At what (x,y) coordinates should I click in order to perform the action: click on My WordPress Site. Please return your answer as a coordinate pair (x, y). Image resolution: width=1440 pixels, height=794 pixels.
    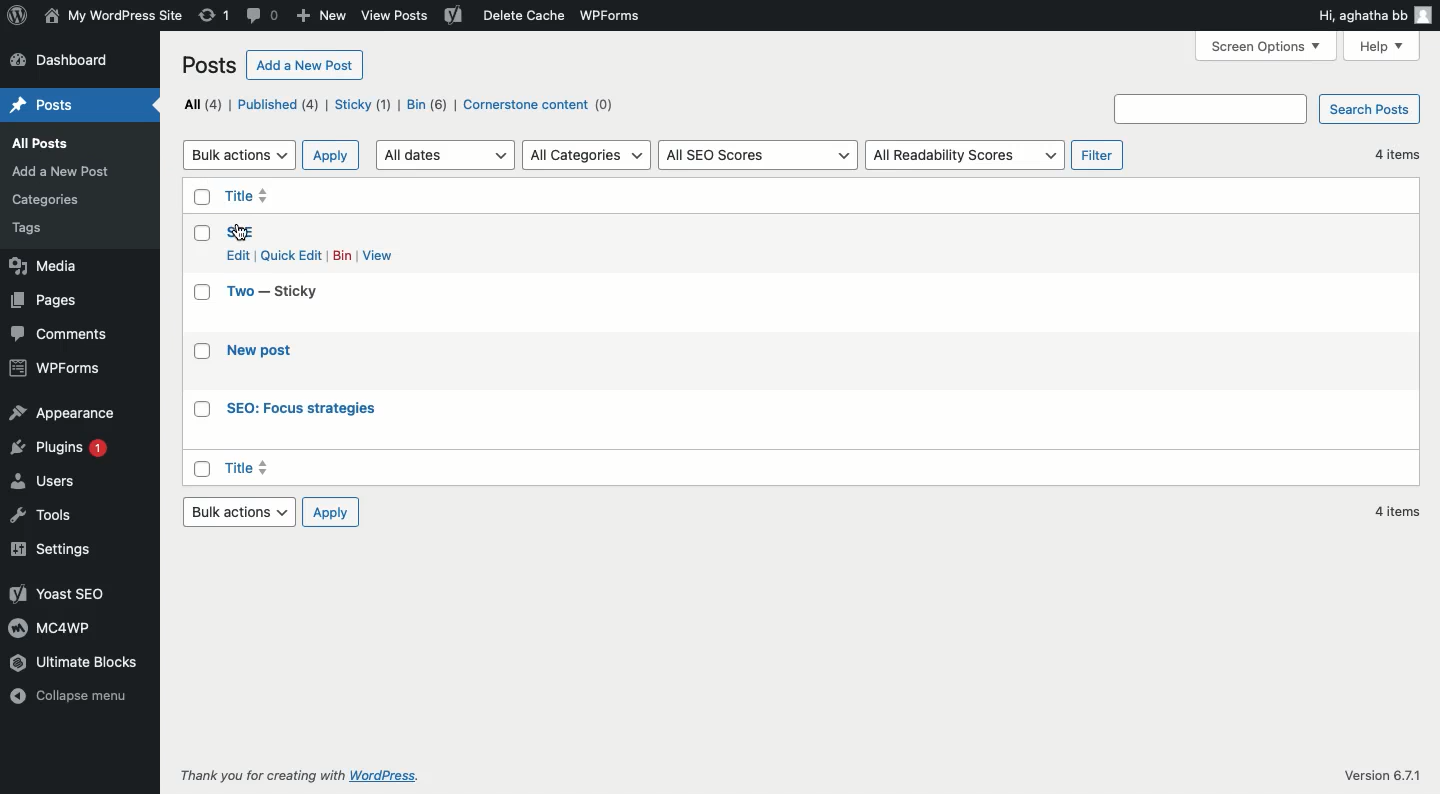
    Looking at the image, I should click on (113, 16).